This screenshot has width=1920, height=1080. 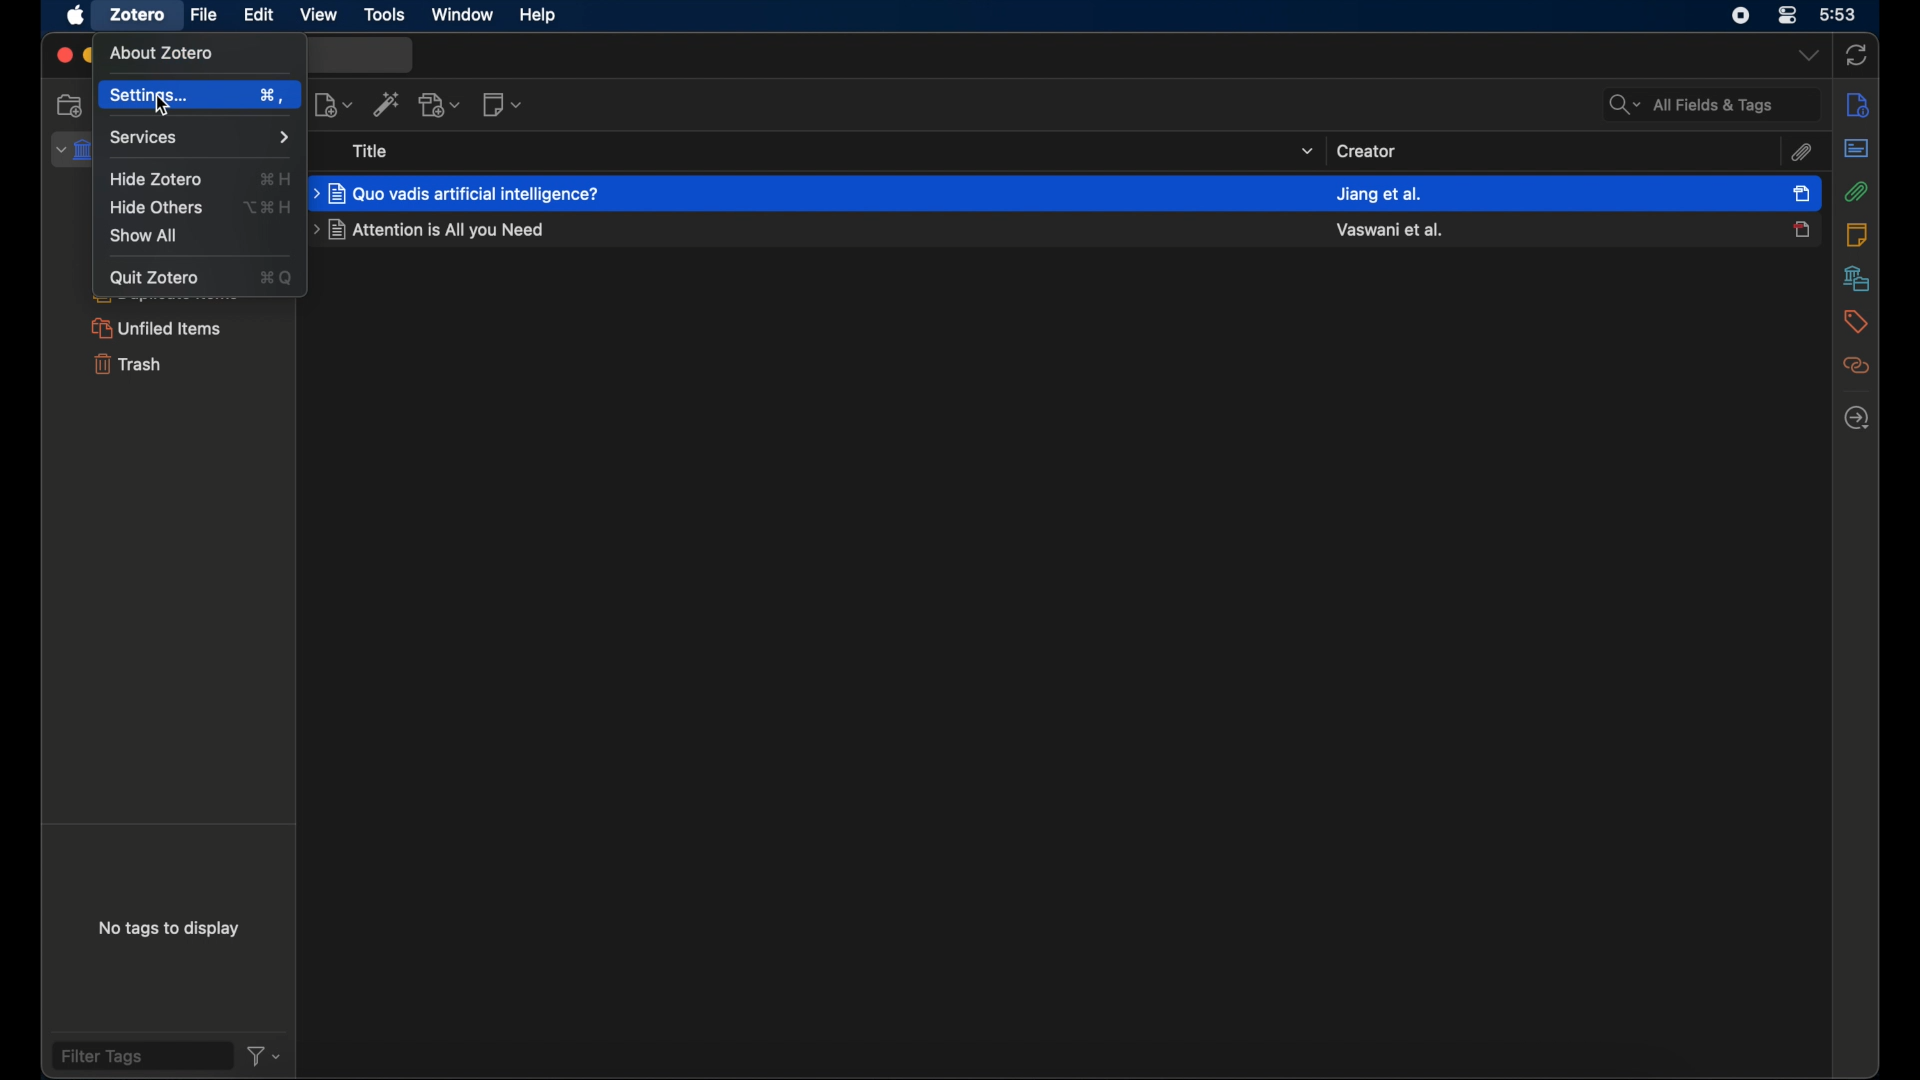 What do you see at coordinates (1857, 148) in the screenshot?
I see `abstract` at bounding box center [1857, 148].